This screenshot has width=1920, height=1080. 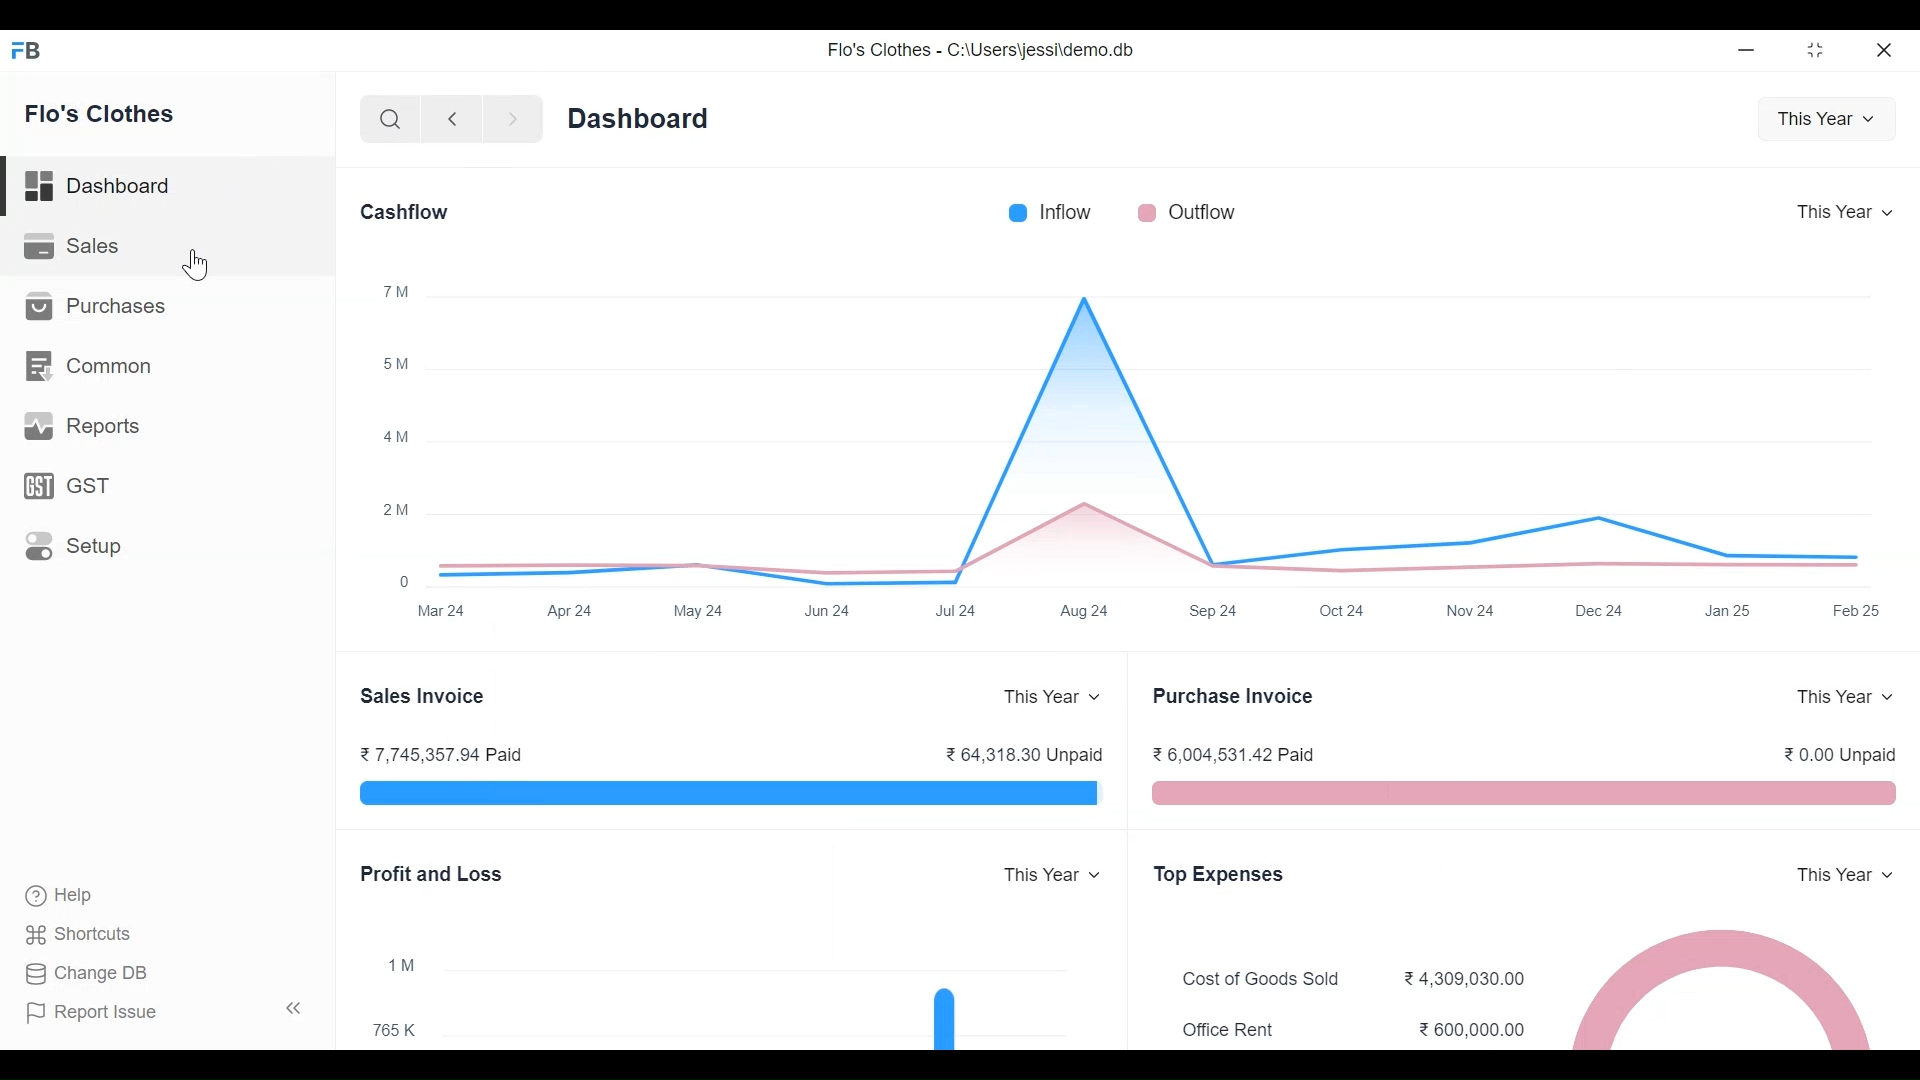 What do you see at coordinates (1731, 610) in the screenshot?
I see `Jan25` at bounding box center [1731, 610].